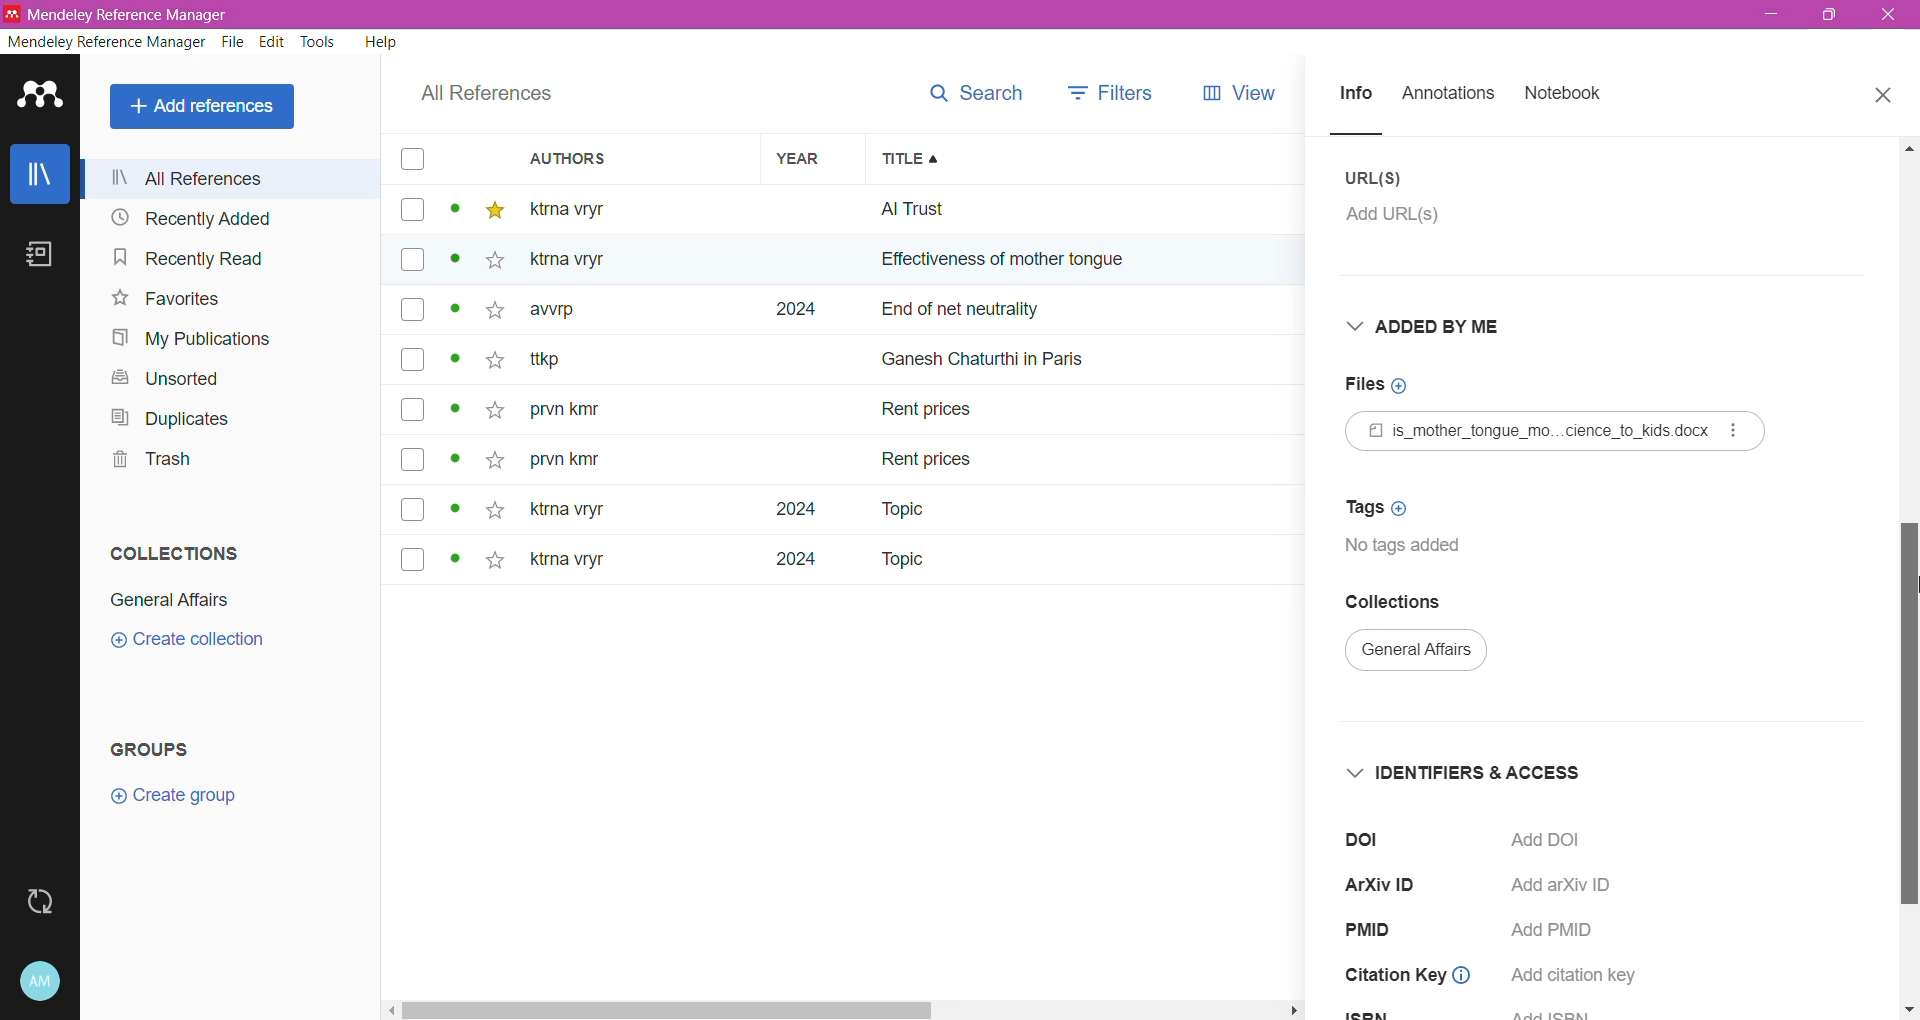 This screenshot has height=1020, width=1920. Describe the element at coordinates (973, 93) in the screenshot. I see `search` at that location.